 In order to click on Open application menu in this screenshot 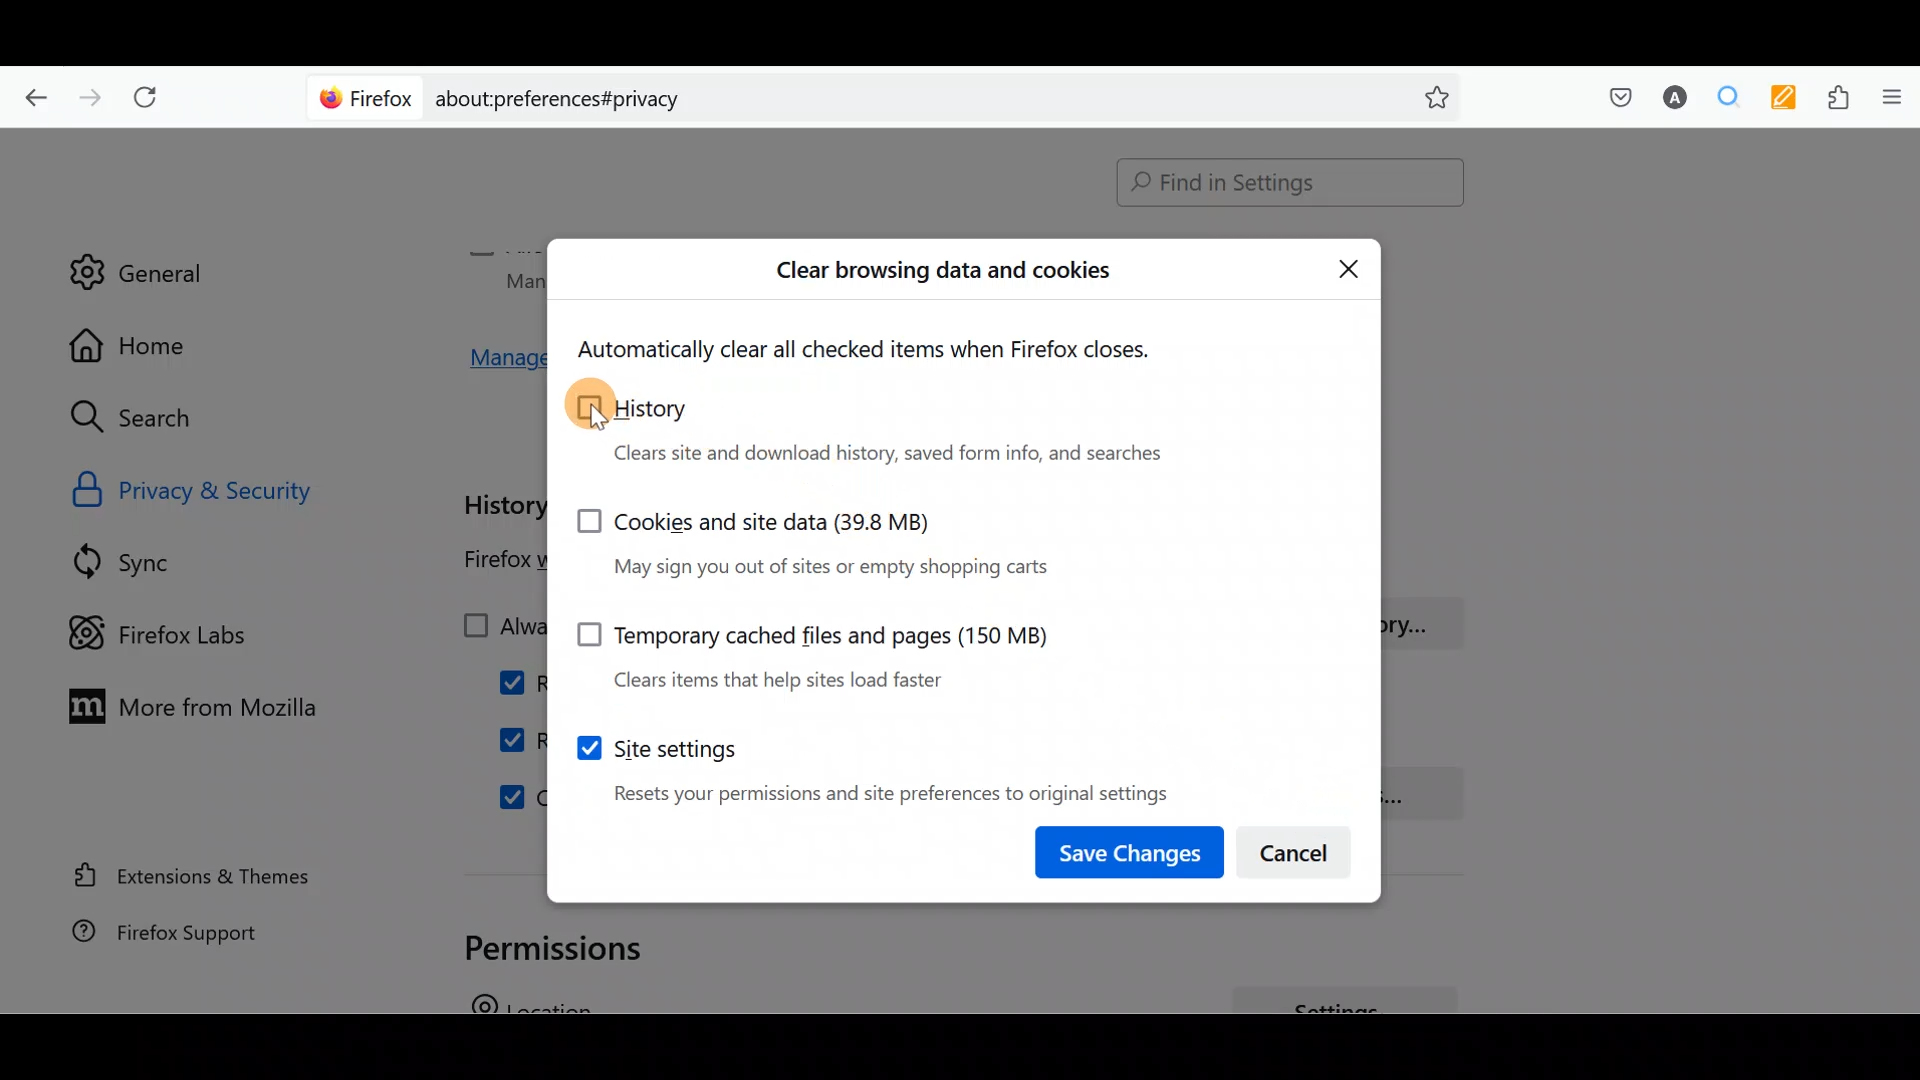, I will do `click(1890, 99)`.